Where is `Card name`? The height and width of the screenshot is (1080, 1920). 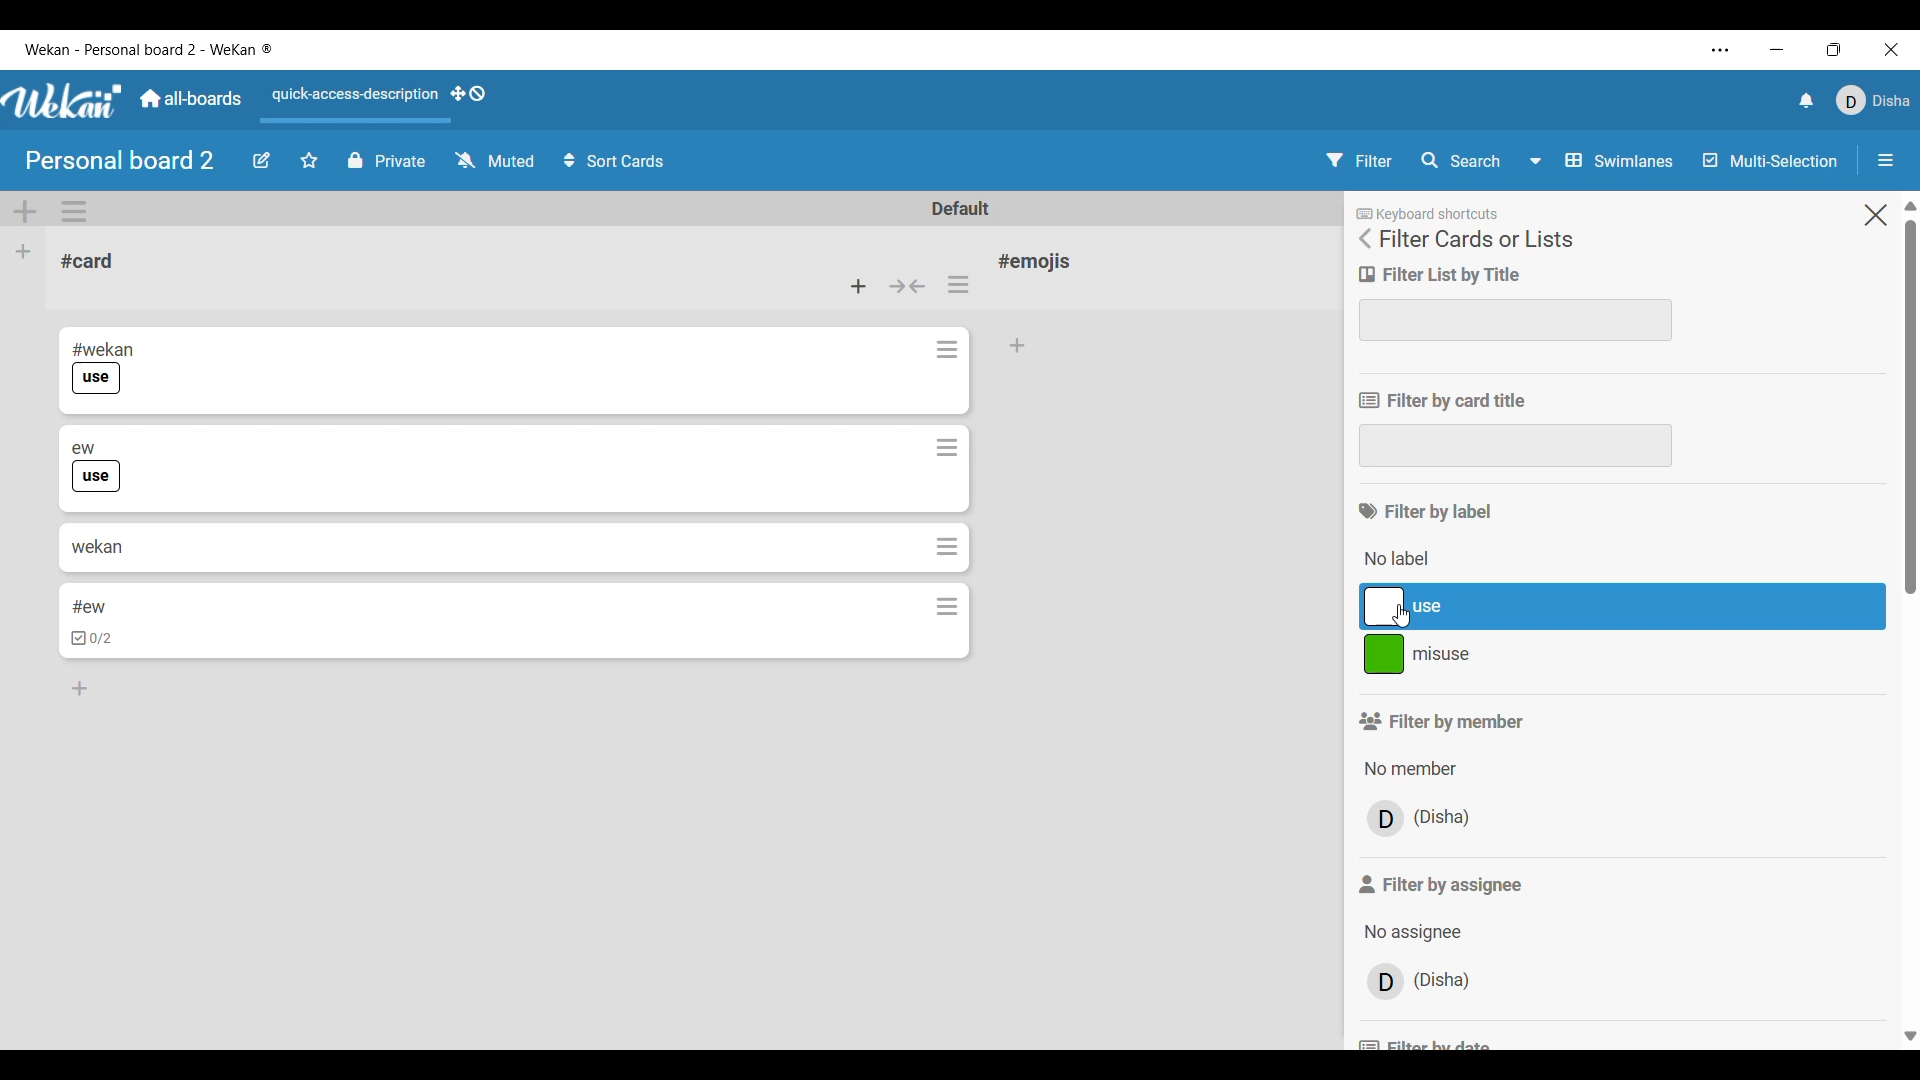
Card name is located at coordinates (87, 261).